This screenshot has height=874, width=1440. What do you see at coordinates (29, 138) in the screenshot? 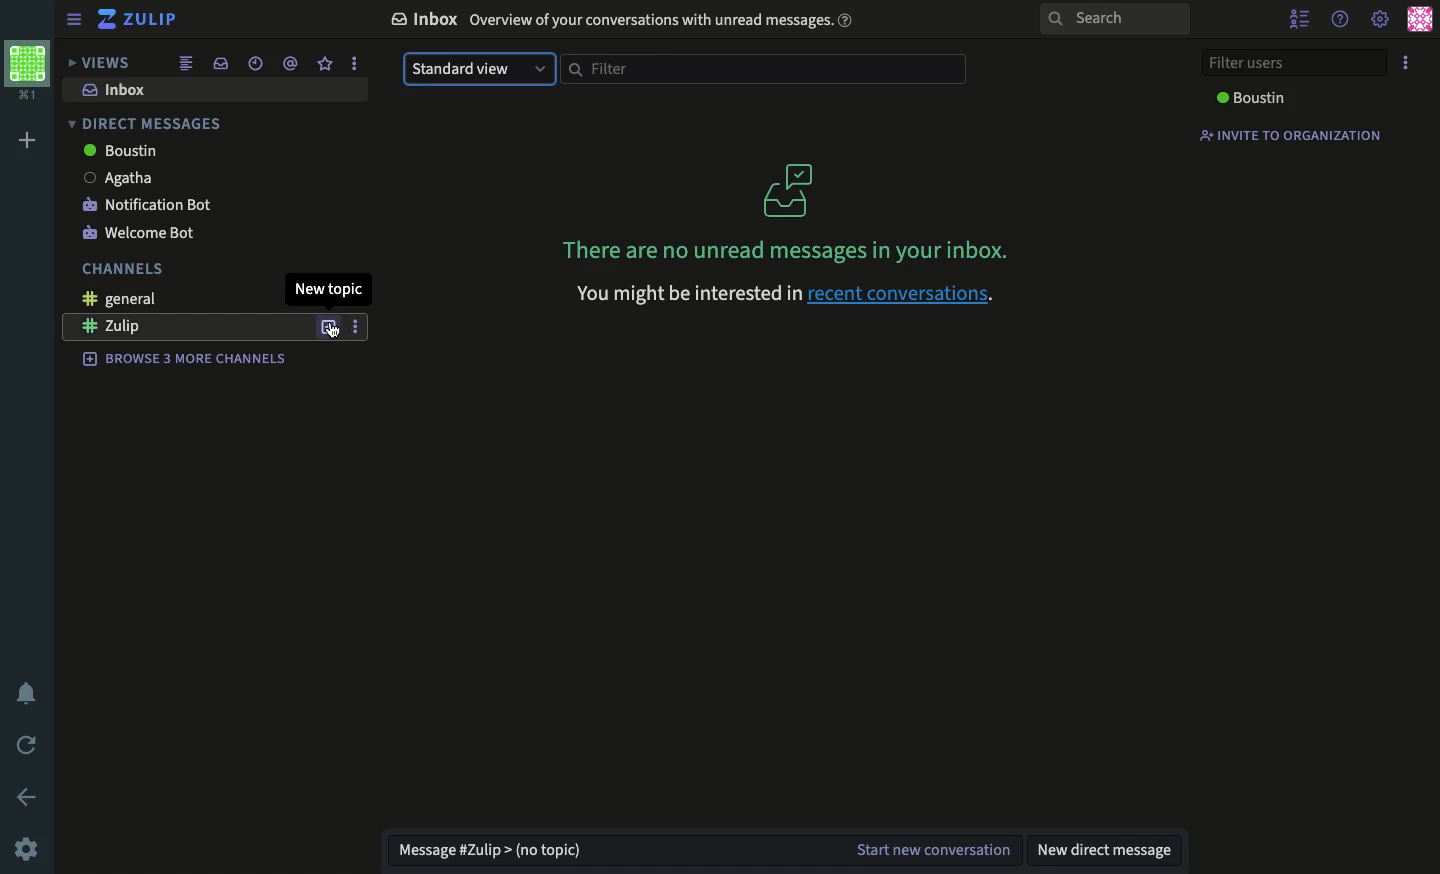
I see `add workspace` at bounding box center [29, 138].